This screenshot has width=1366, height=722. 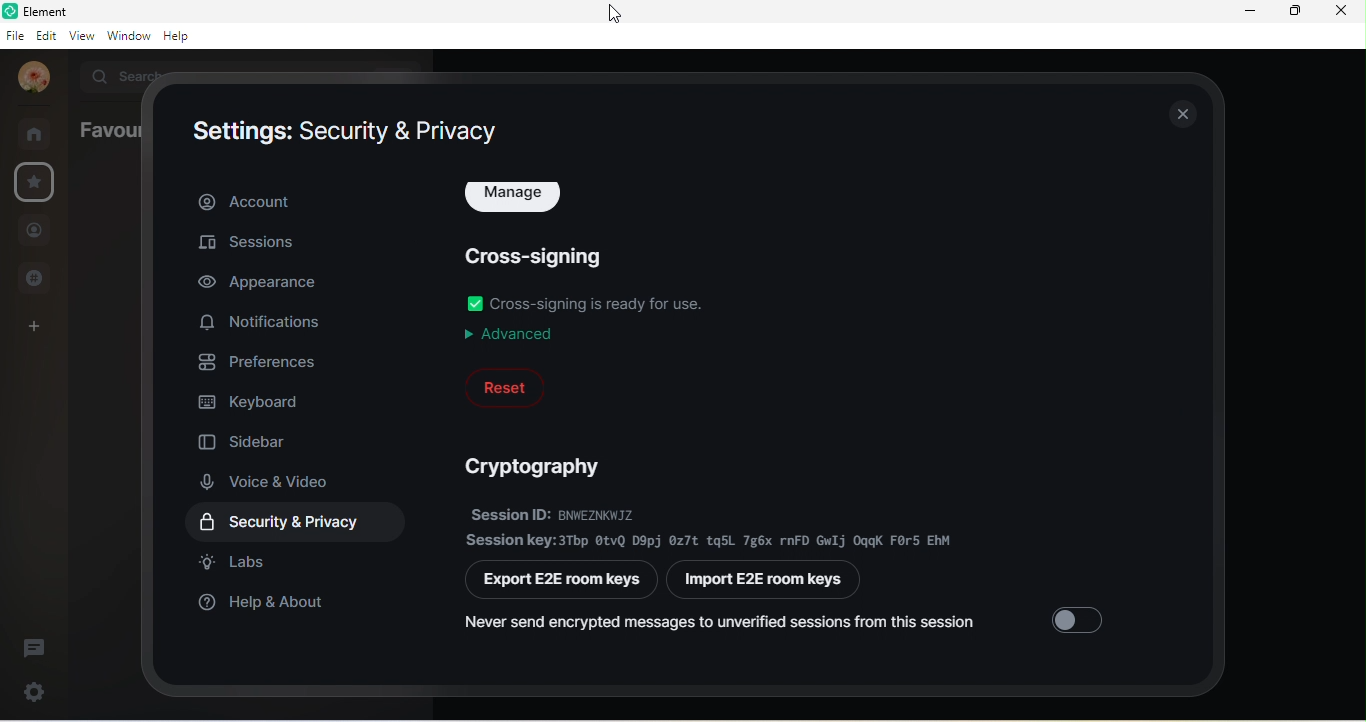 What do you see at coordinates (347, 132) in the screenshot?
I see `settings: security and privacy` at bounding box center [347, 132].